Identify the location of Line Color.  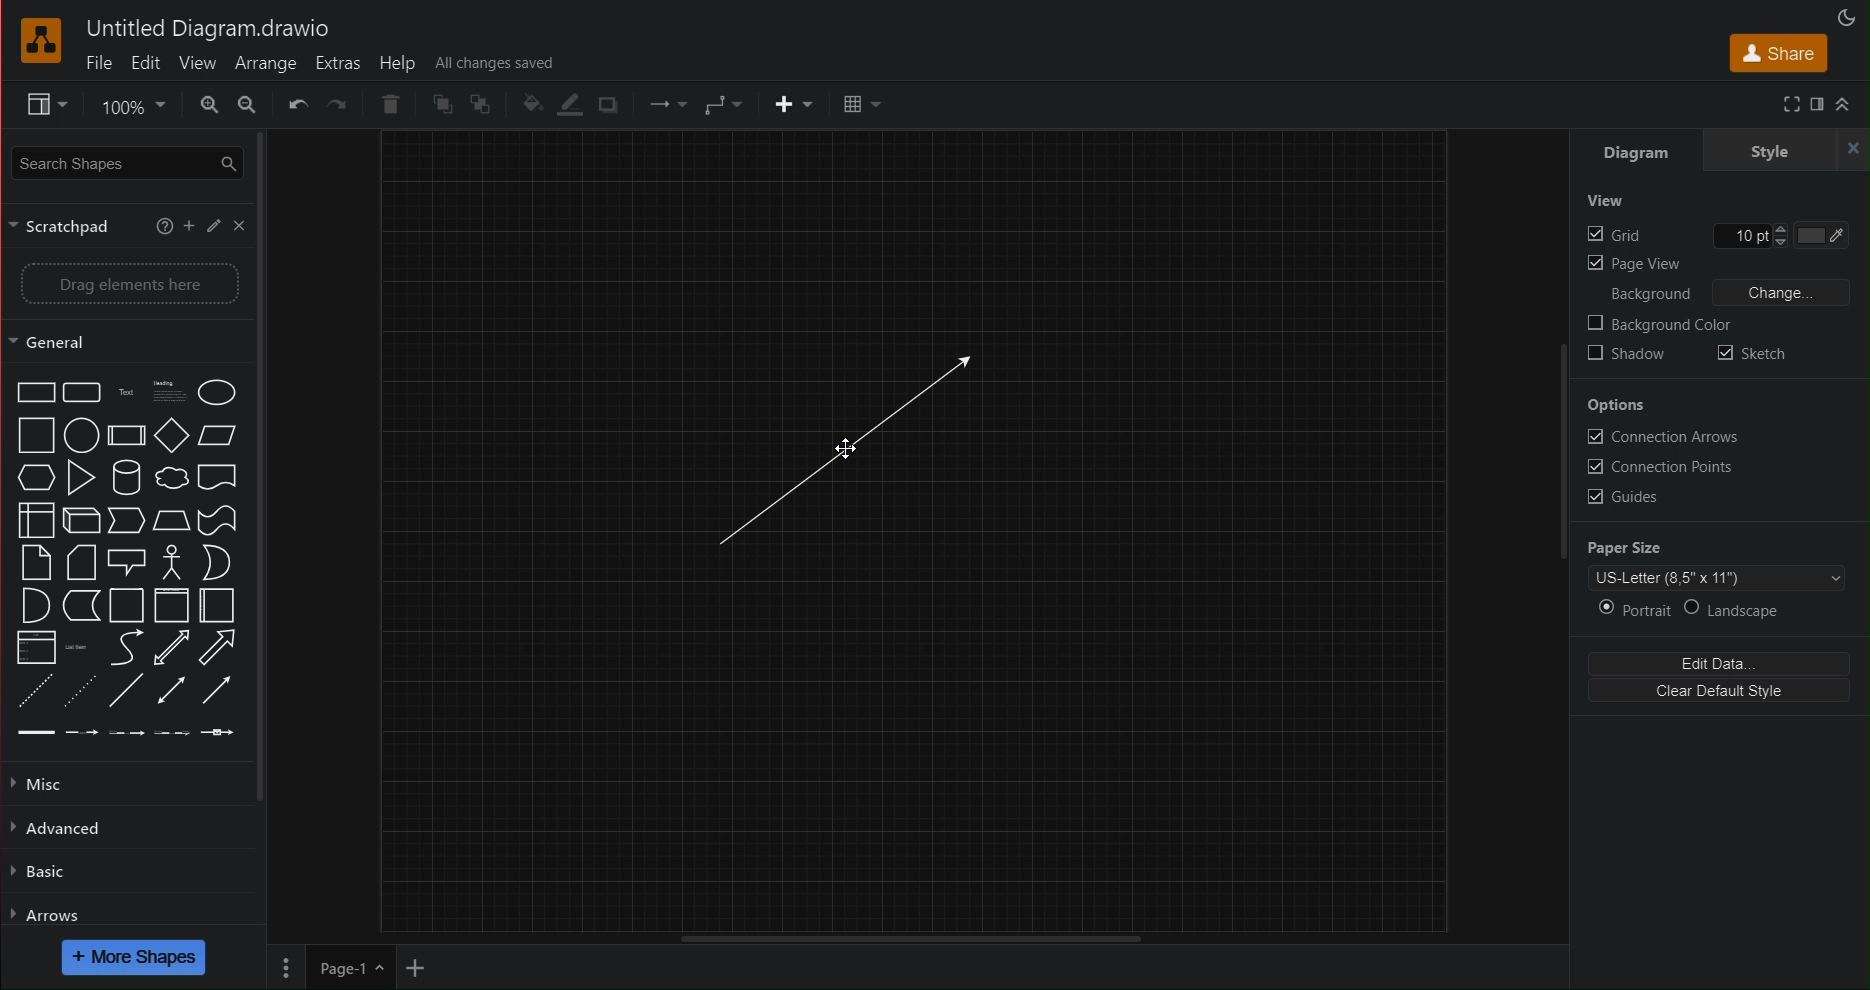
(566, 107).